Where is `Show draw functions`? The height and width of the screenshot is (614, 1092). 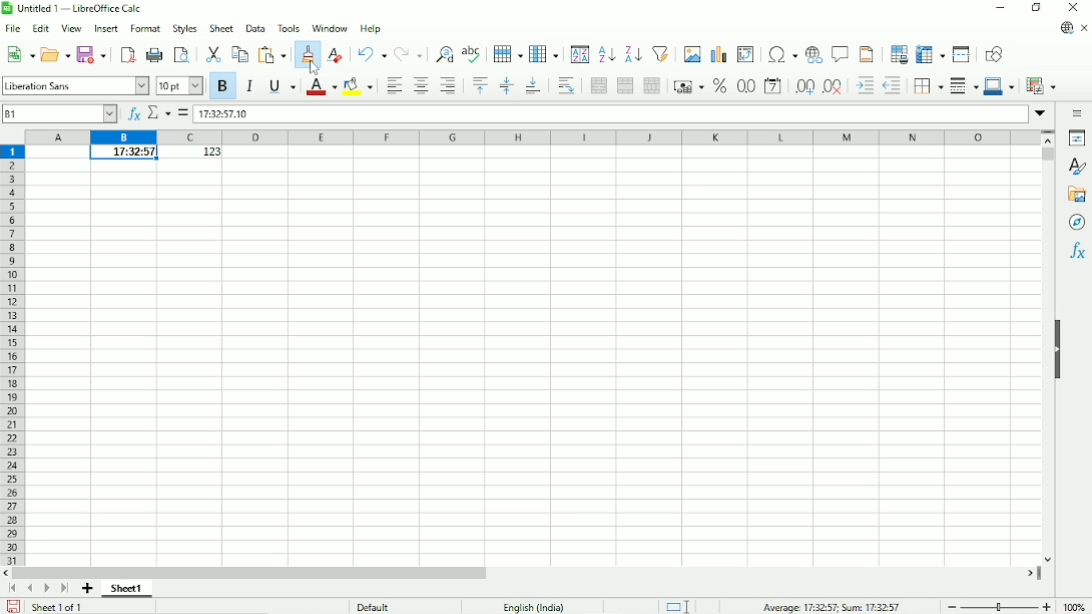 Show draw functions is located at coordinates (994, 54).